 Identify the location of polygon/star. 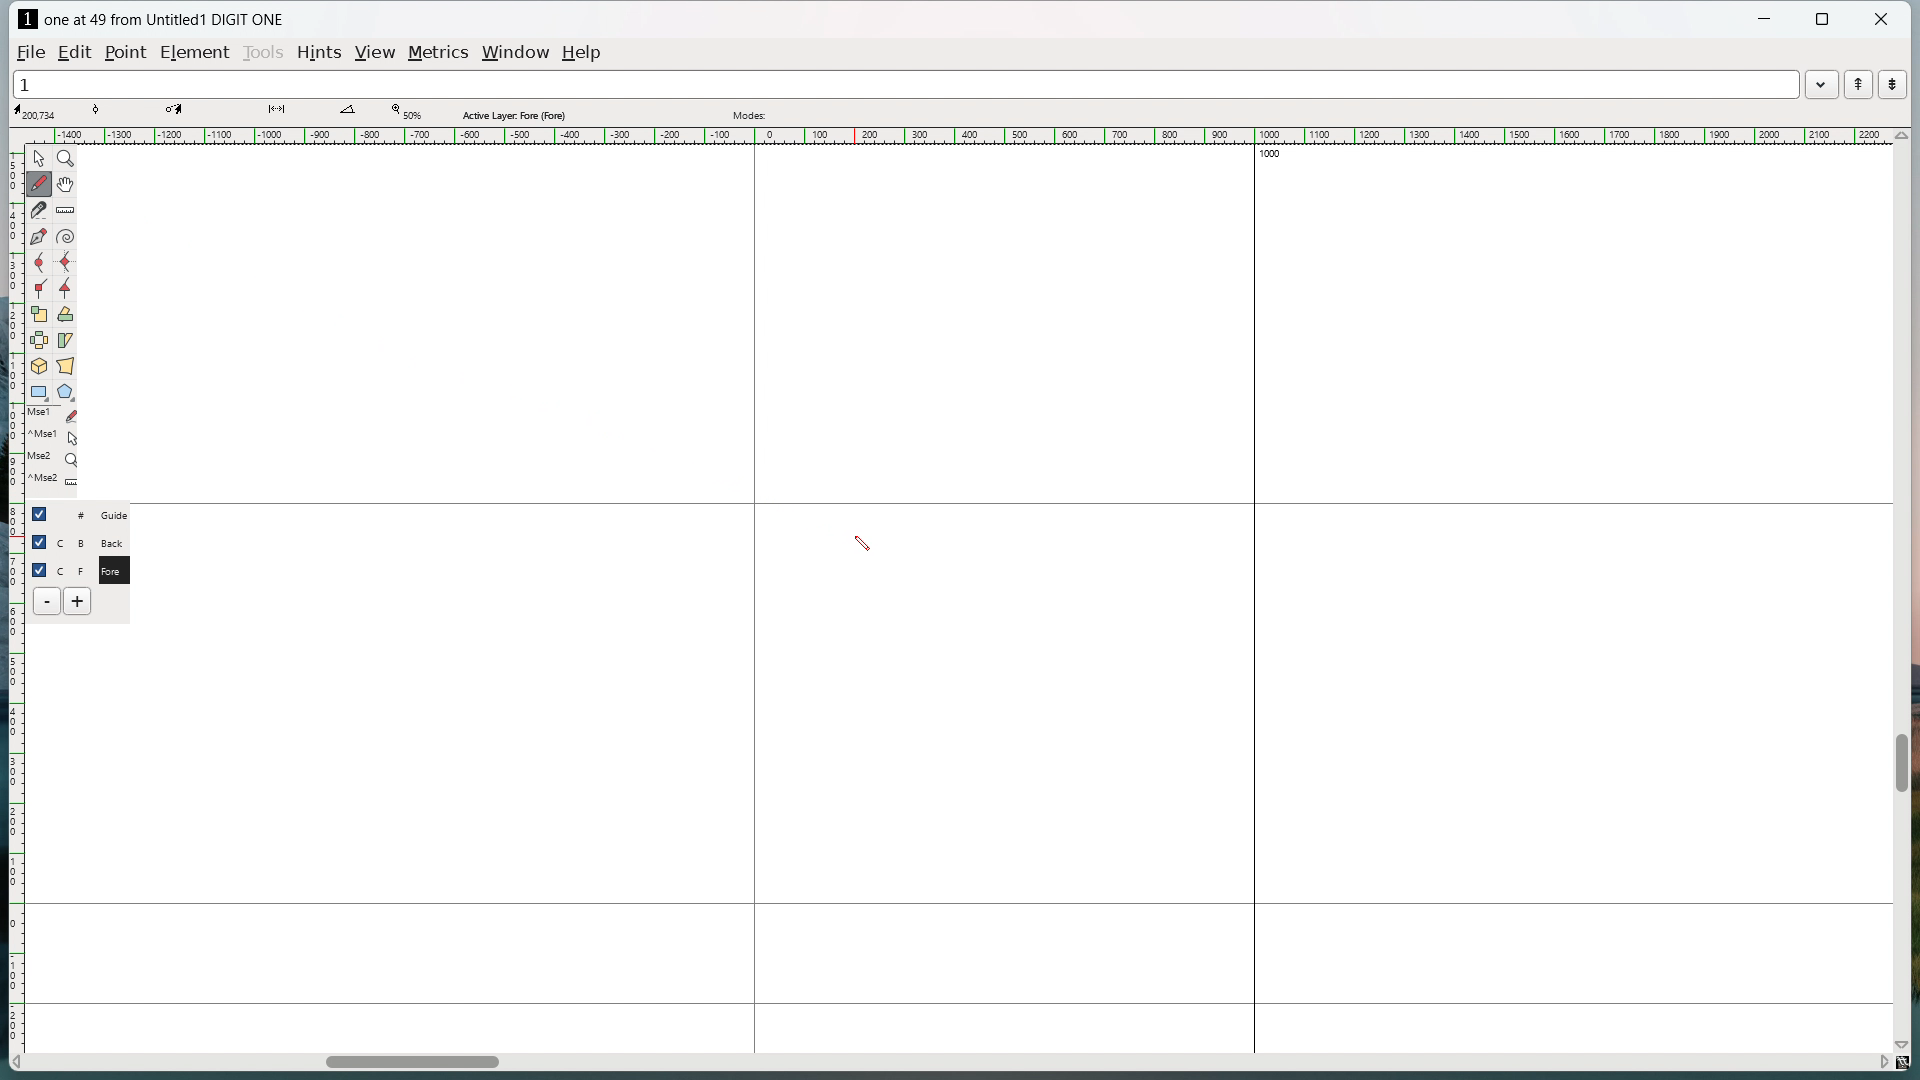
(66, 391).